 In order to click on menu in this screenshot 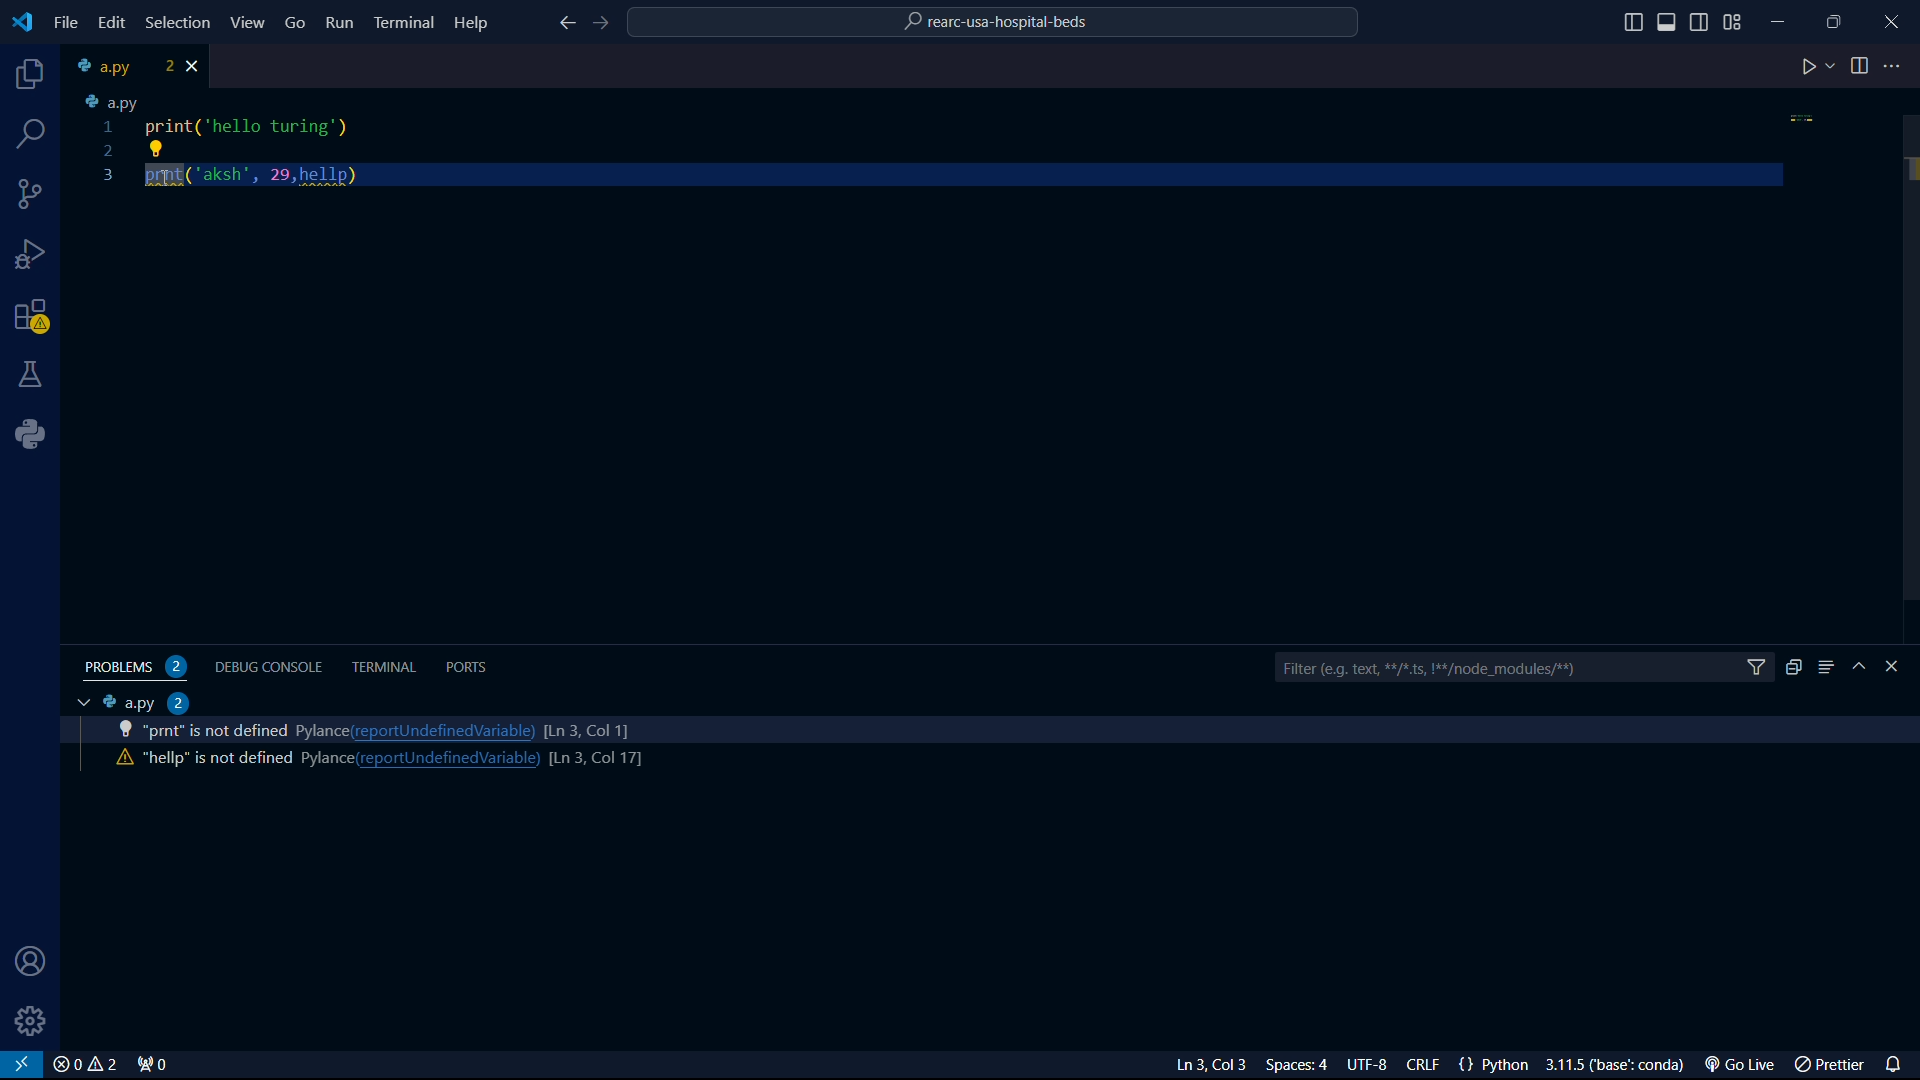, I will do `click(1826, 667)`.